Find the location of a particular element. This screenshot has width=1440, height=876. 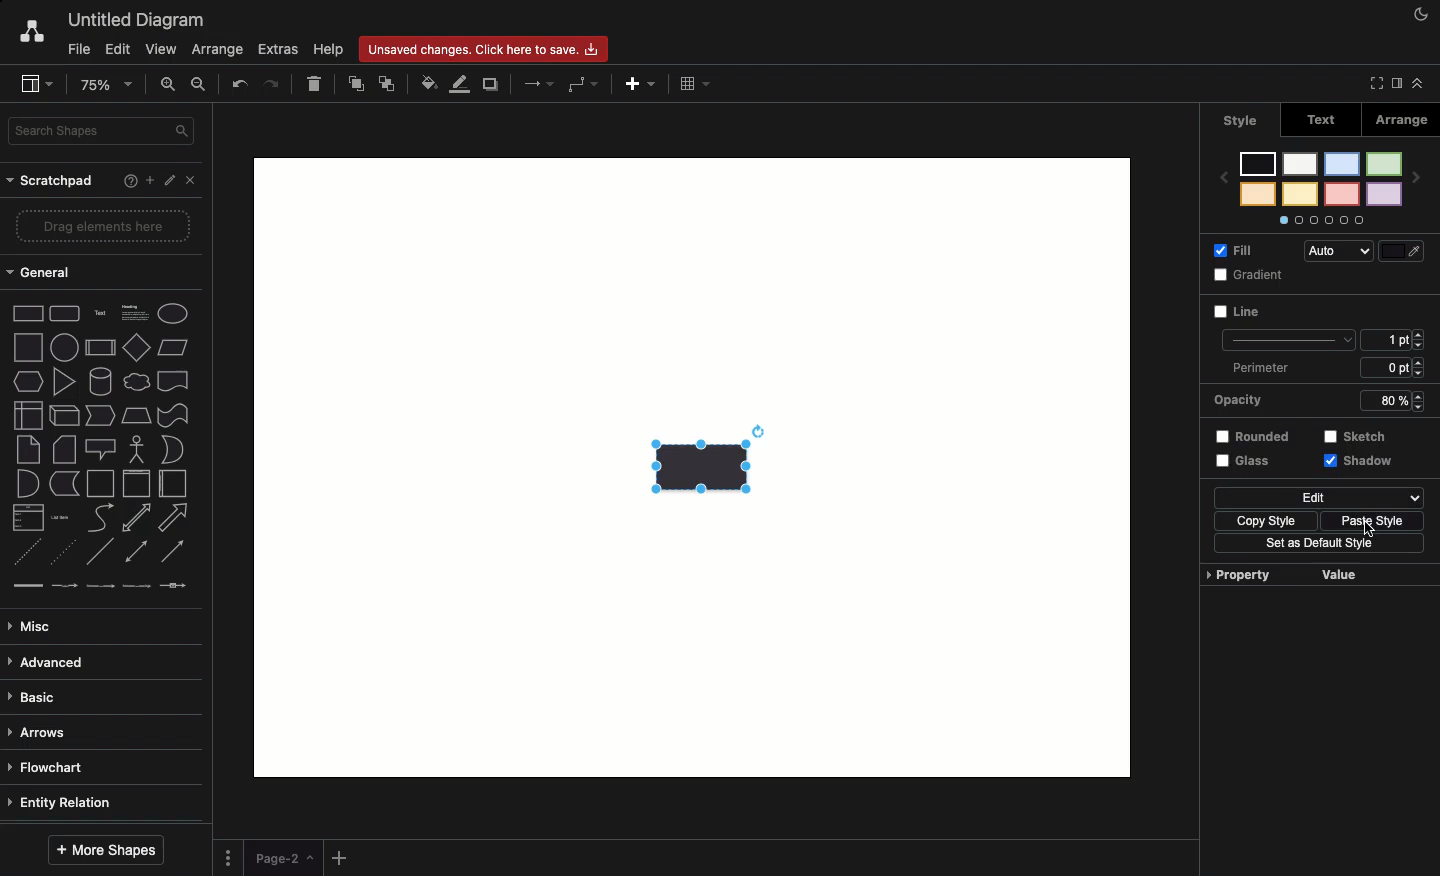

Night mode is located at coordinates (1419, 13).